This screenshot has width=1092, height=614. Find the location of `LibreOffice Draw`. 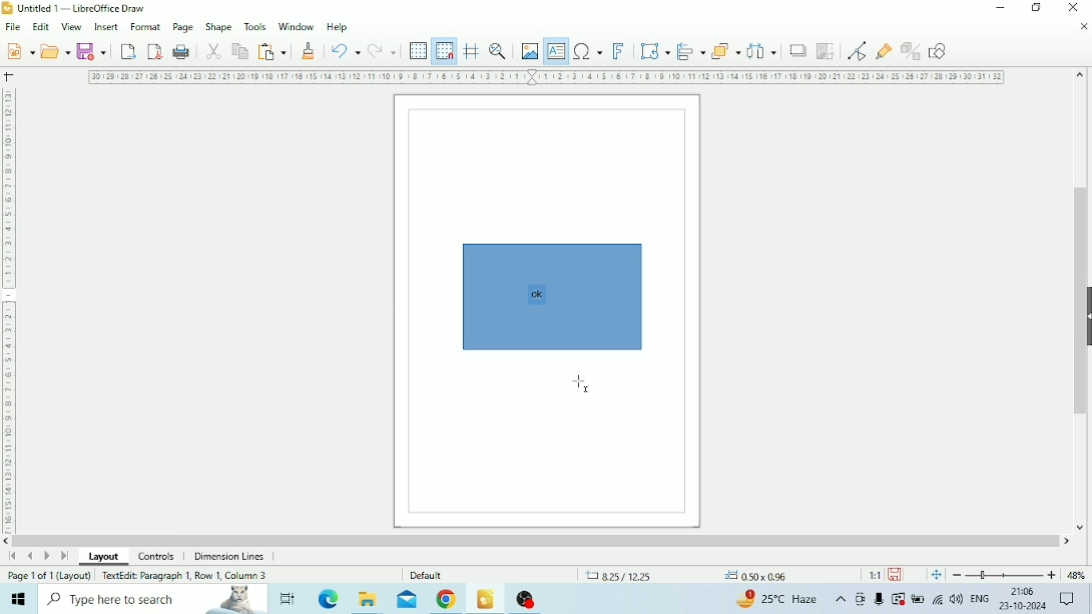

LibreOffice Draw is located at coordinates (485, 598).